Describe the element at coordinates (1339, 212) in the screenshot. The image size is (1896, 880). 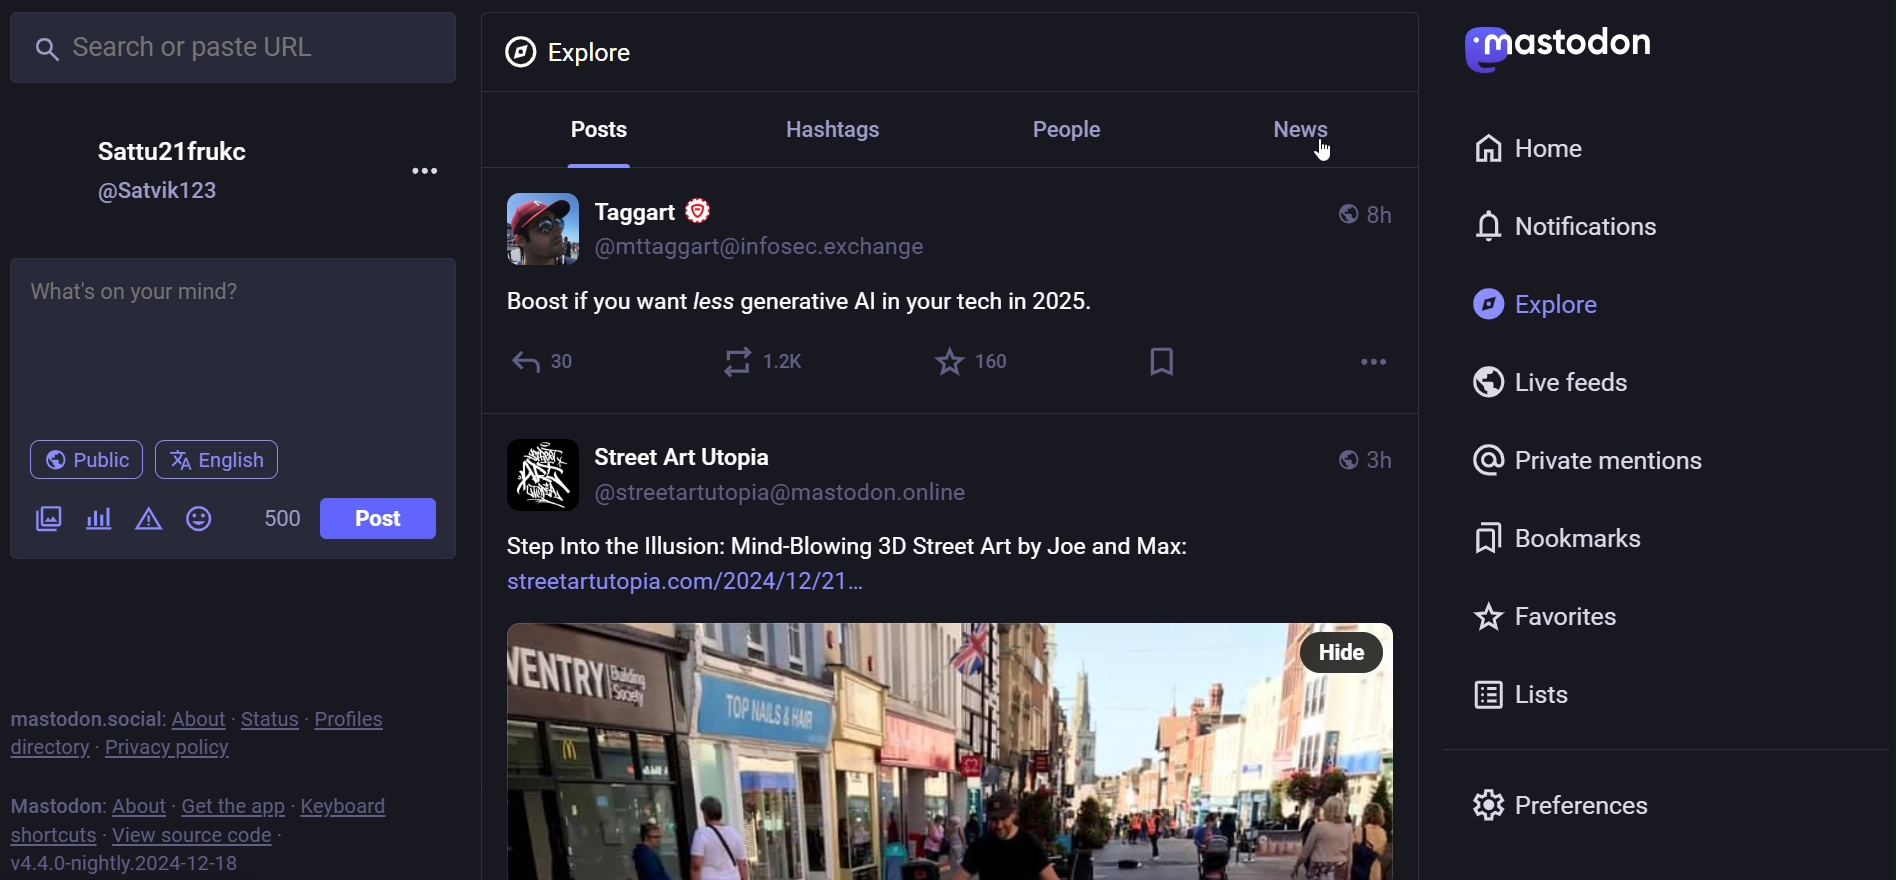
I see `public` at that location.